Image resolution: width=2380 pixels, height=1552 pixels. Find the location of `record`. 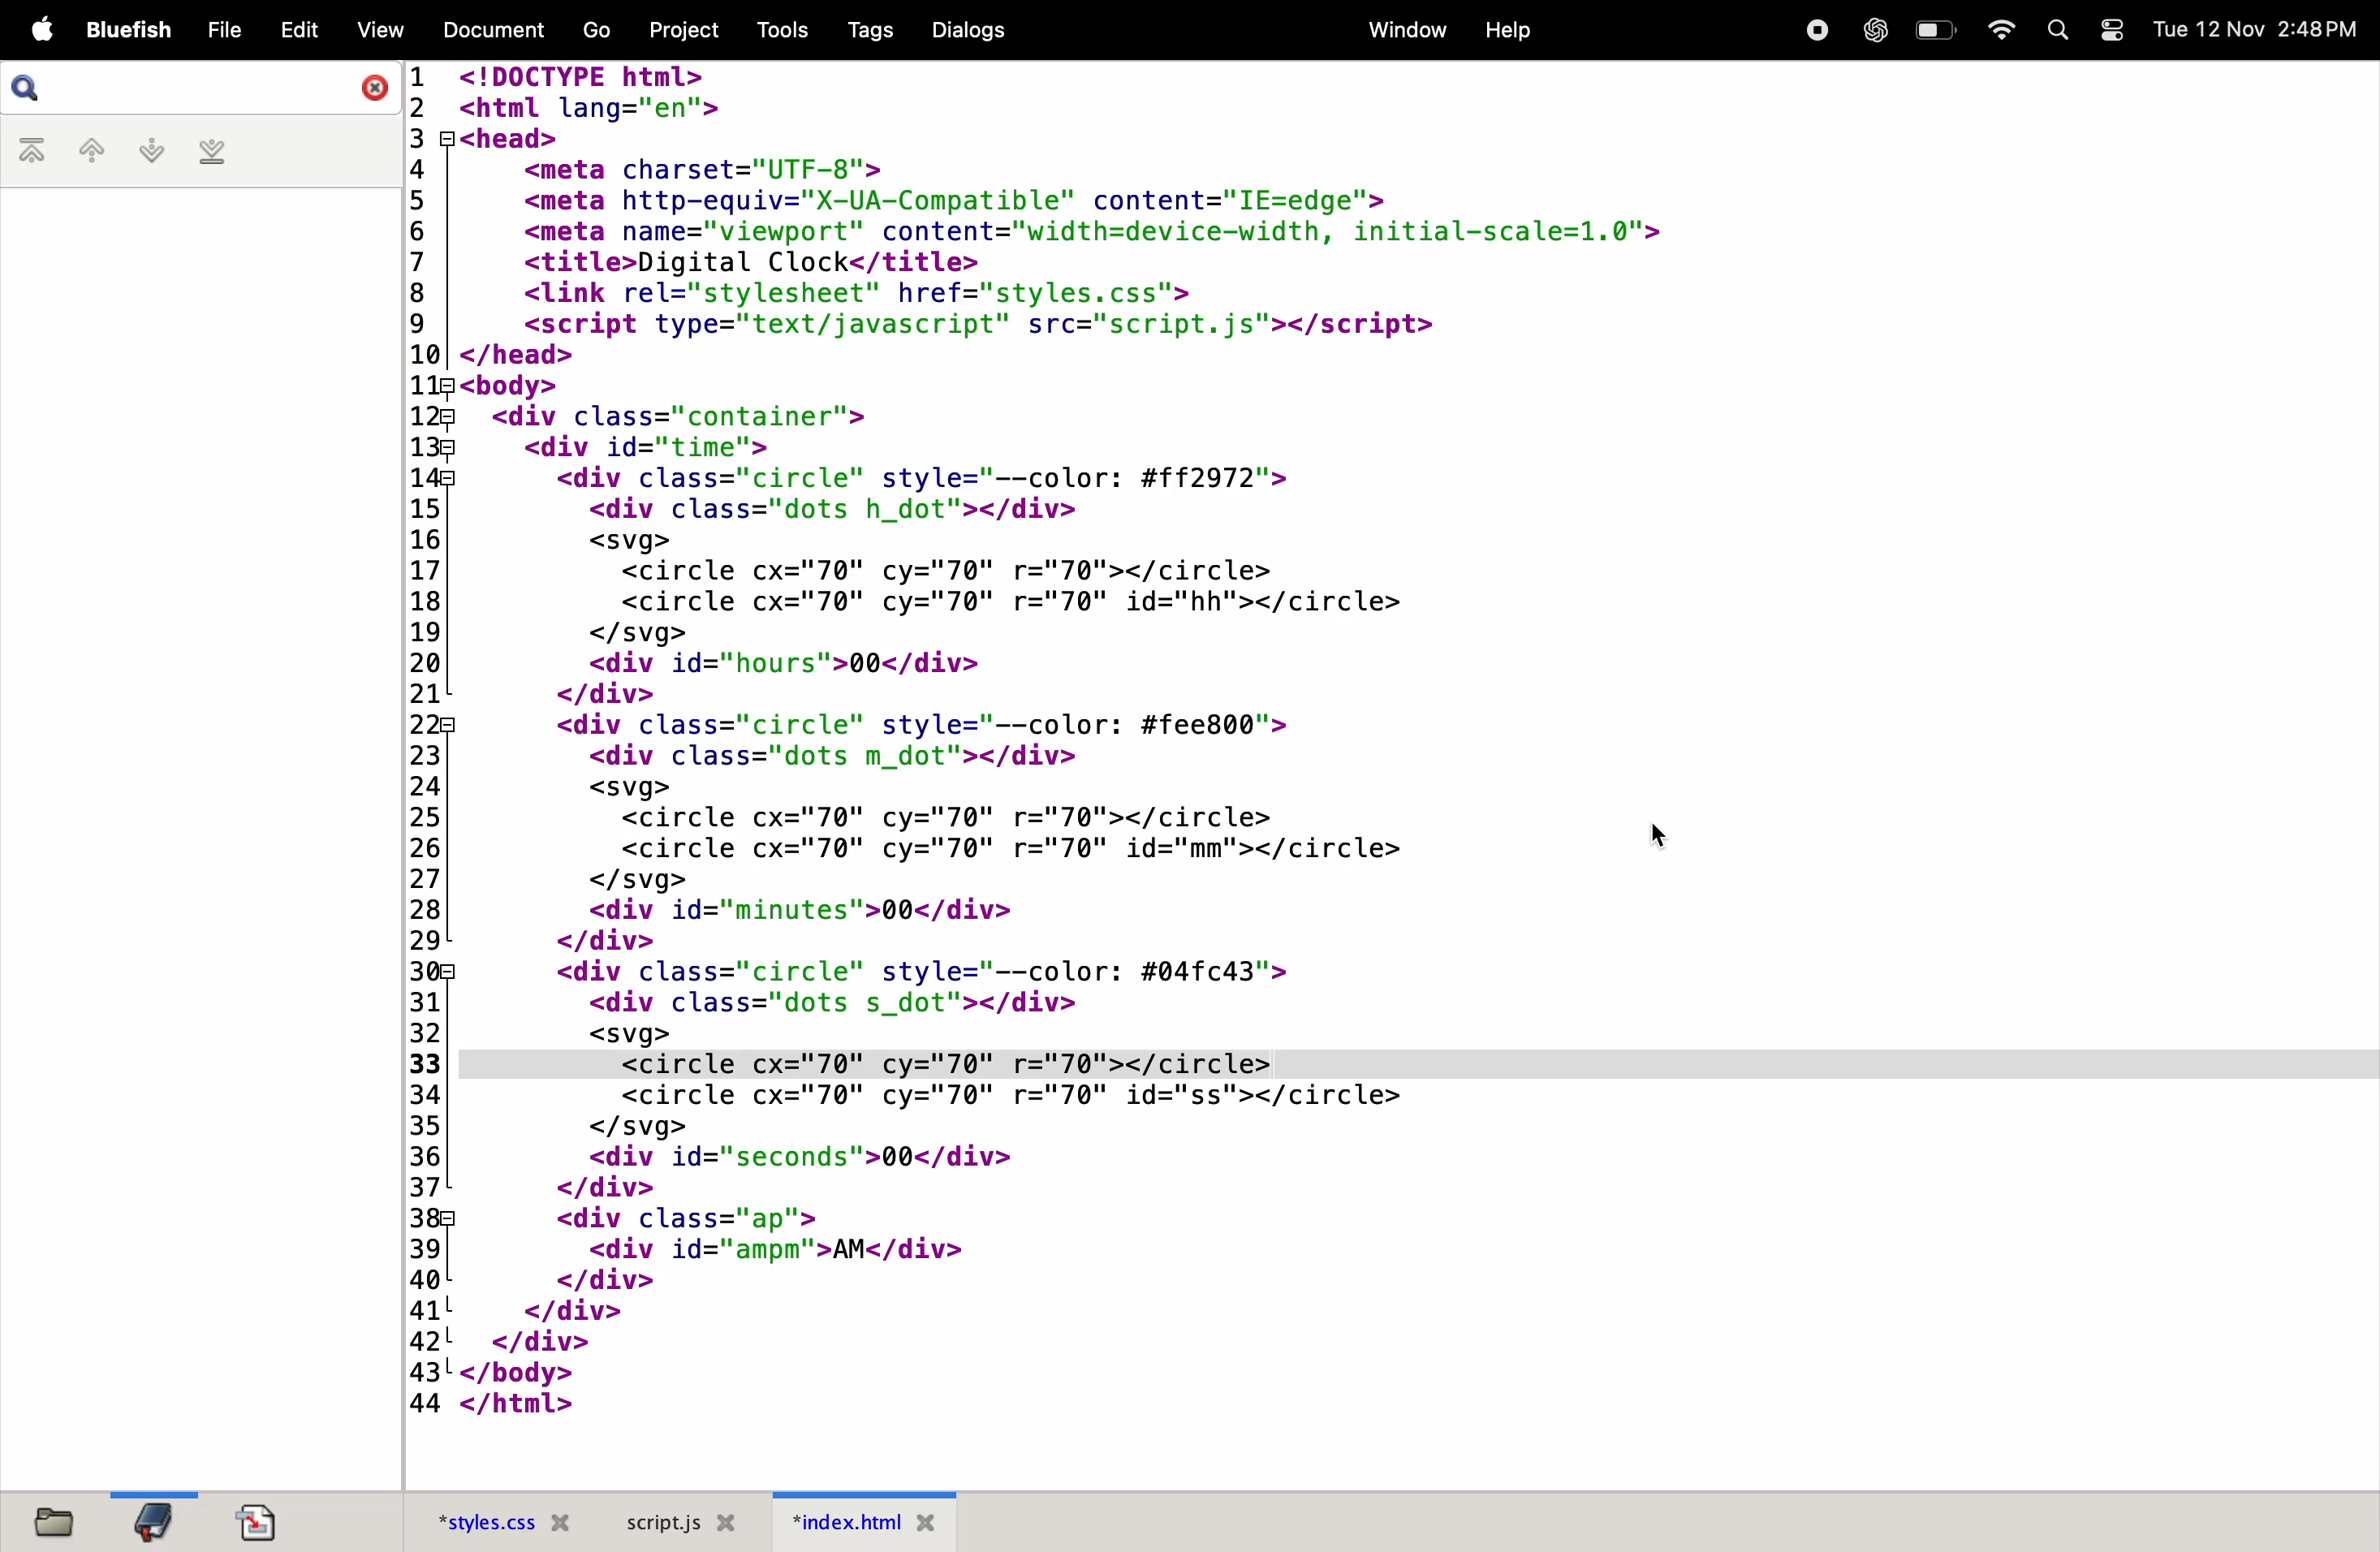

record is located at coordinates (1811, 29).